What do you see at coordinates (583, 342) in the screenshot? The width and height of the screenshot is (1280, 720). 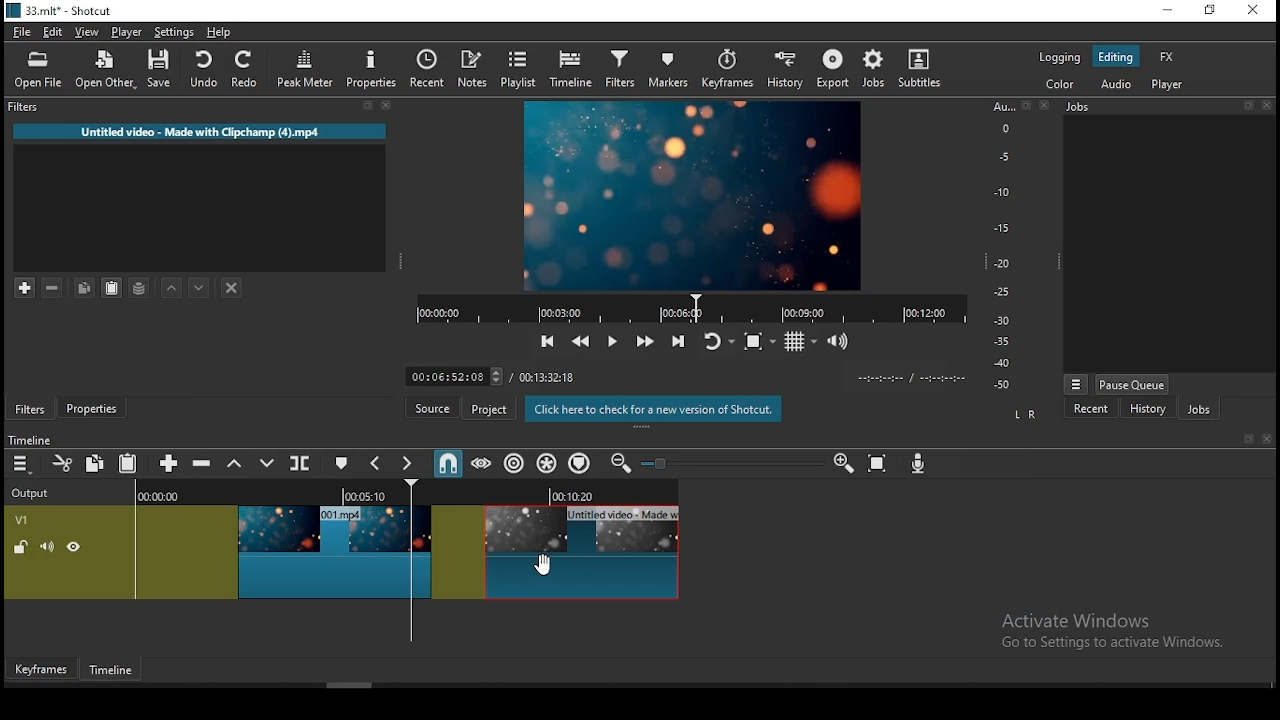 I see `play quickly backward` at bounding box center [583, 342].